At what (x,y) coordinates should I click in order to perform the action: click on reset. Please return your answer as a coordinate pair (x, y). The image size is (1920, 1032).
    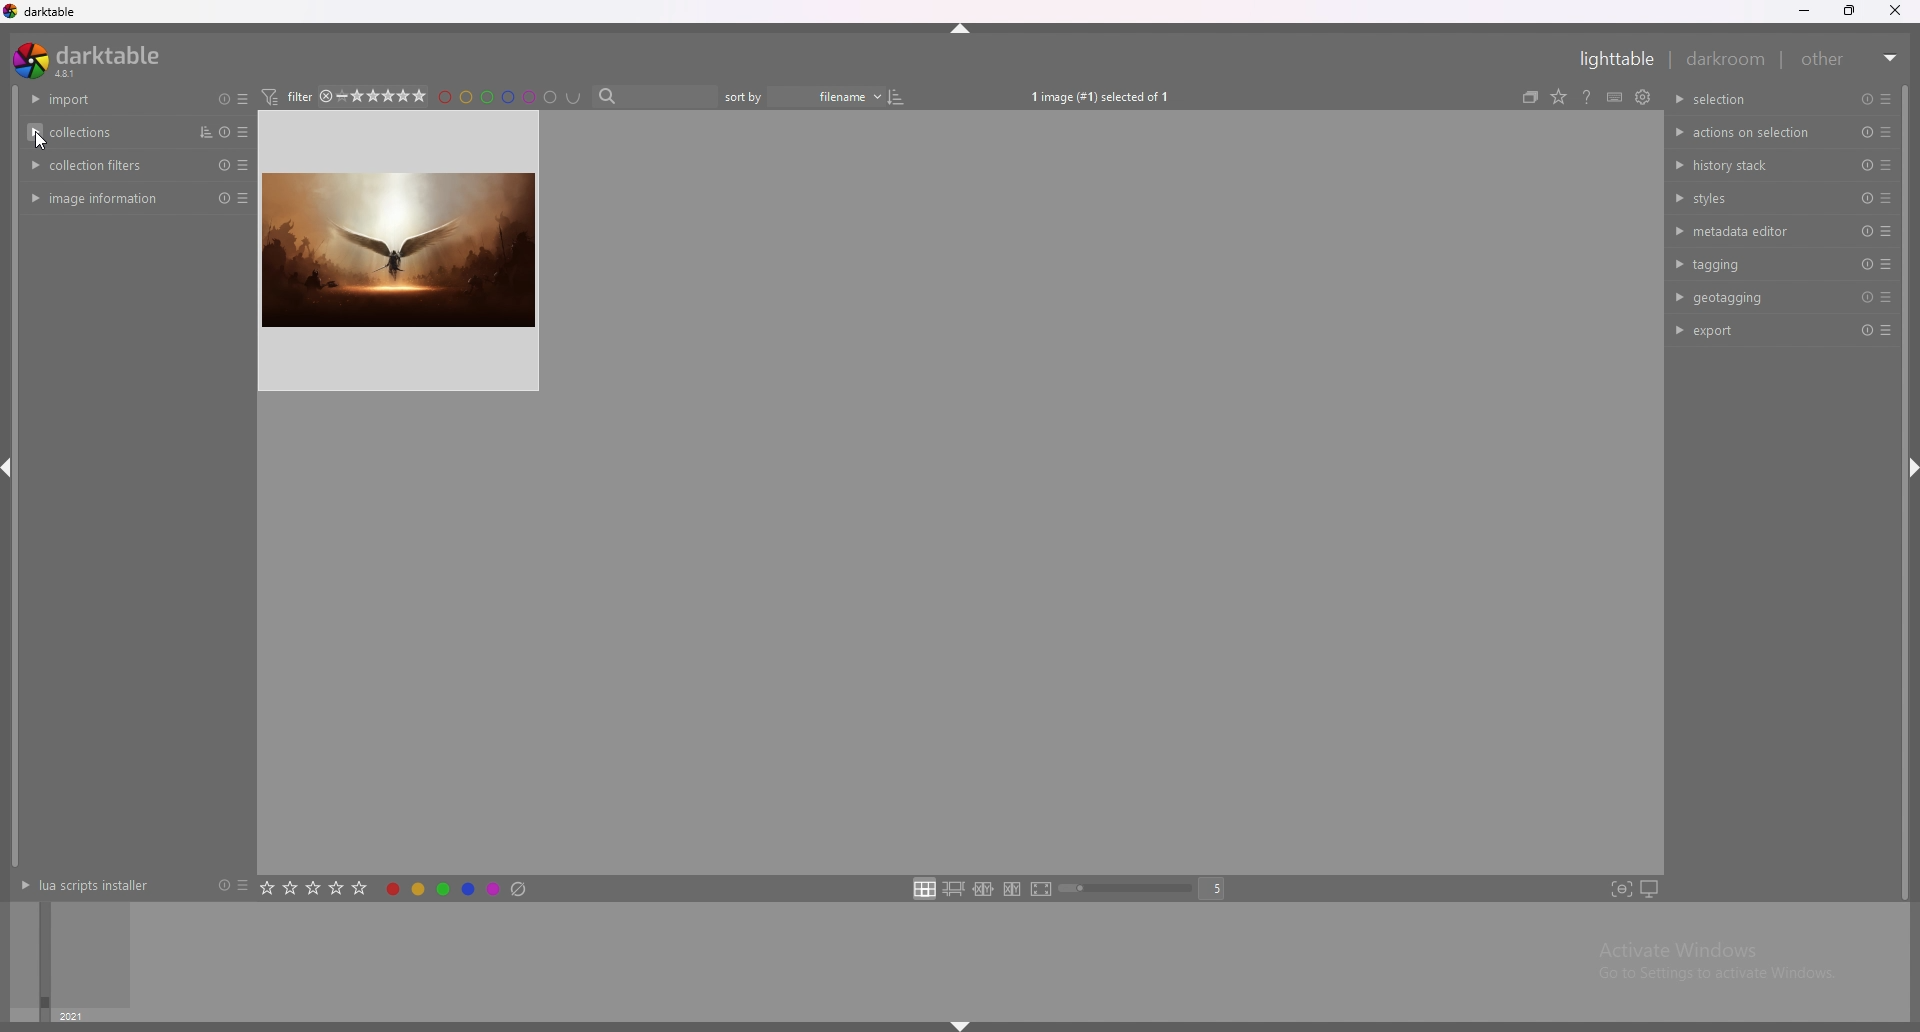
    Looking at the image, I should click on (222, 198).